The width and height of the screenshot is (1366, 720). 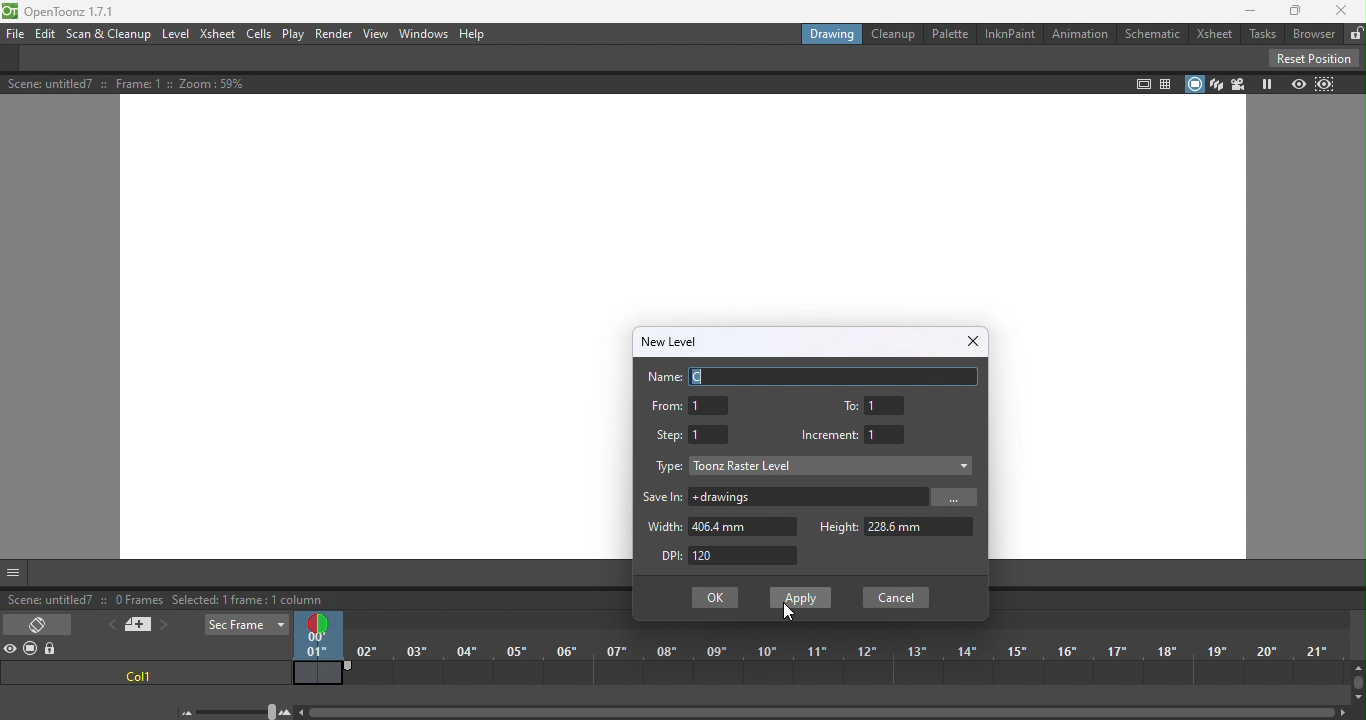 I want to click on Xsheet, so click(x=218, y=36).